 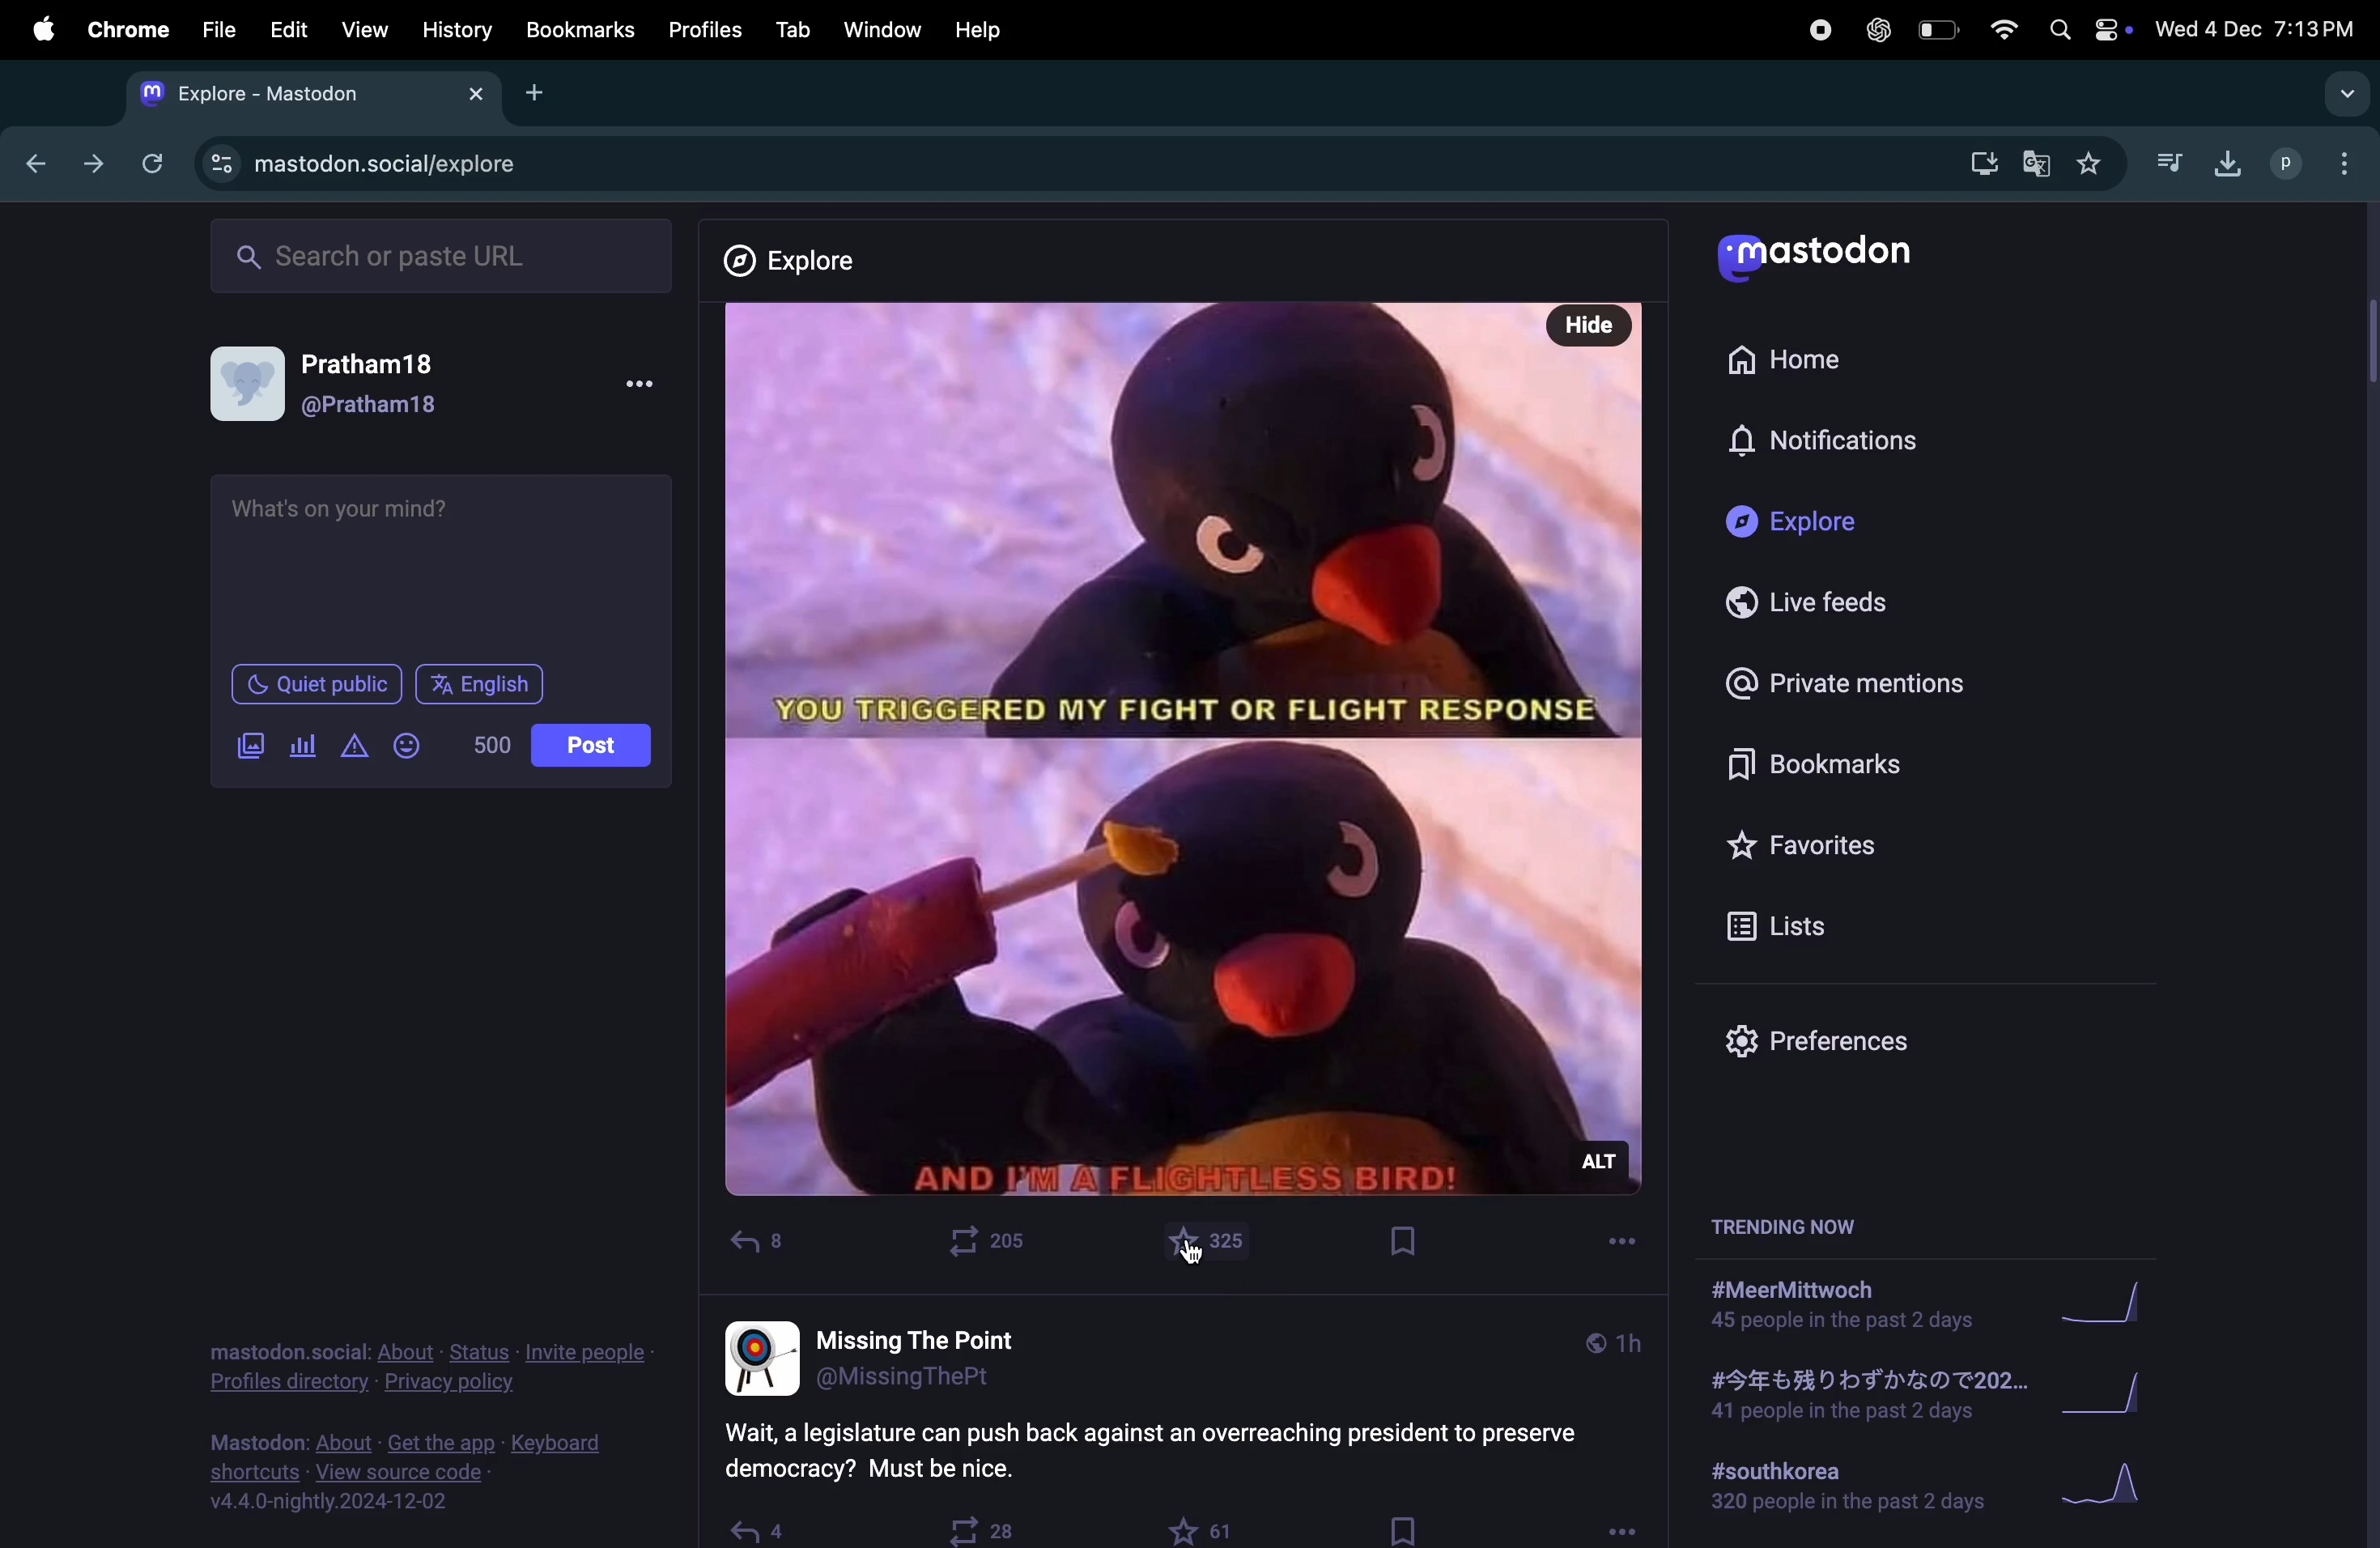 What do you see at coordinates (2360, 346) in the screenshot?
I see `scroll bar` at bounding box center [2360, 346].